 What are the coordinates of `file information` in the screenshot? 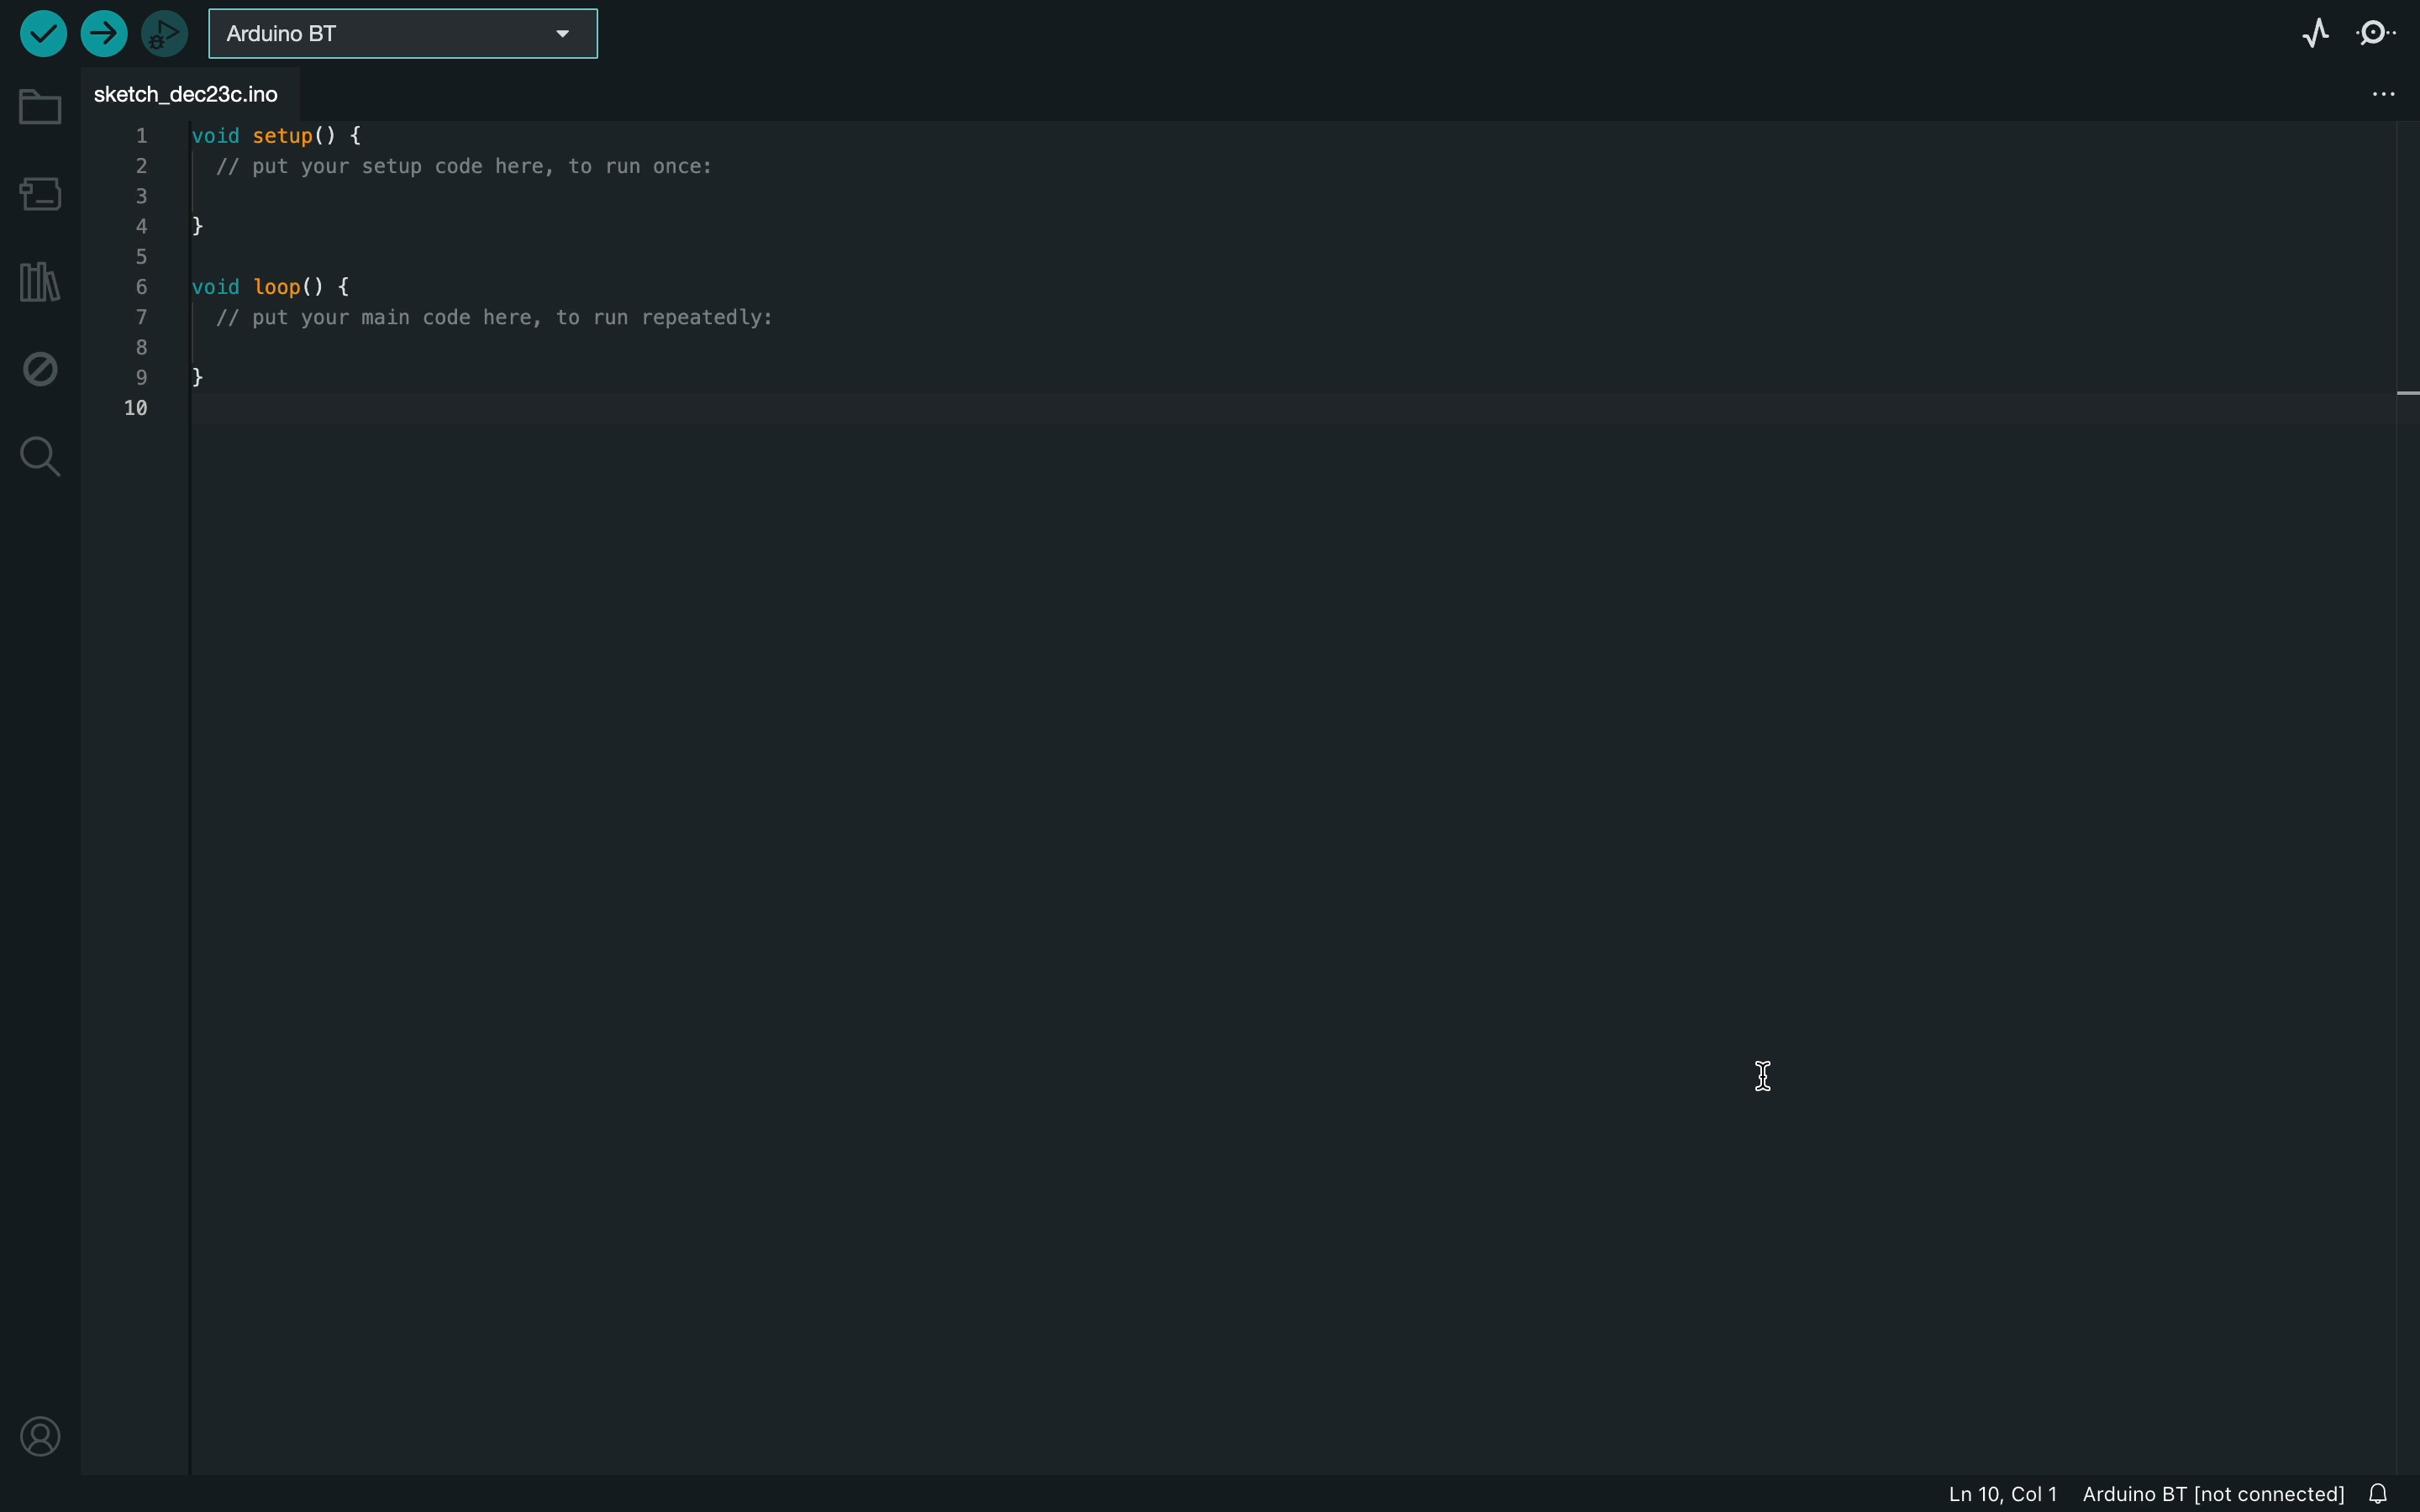 It's located at (2141, 1493).